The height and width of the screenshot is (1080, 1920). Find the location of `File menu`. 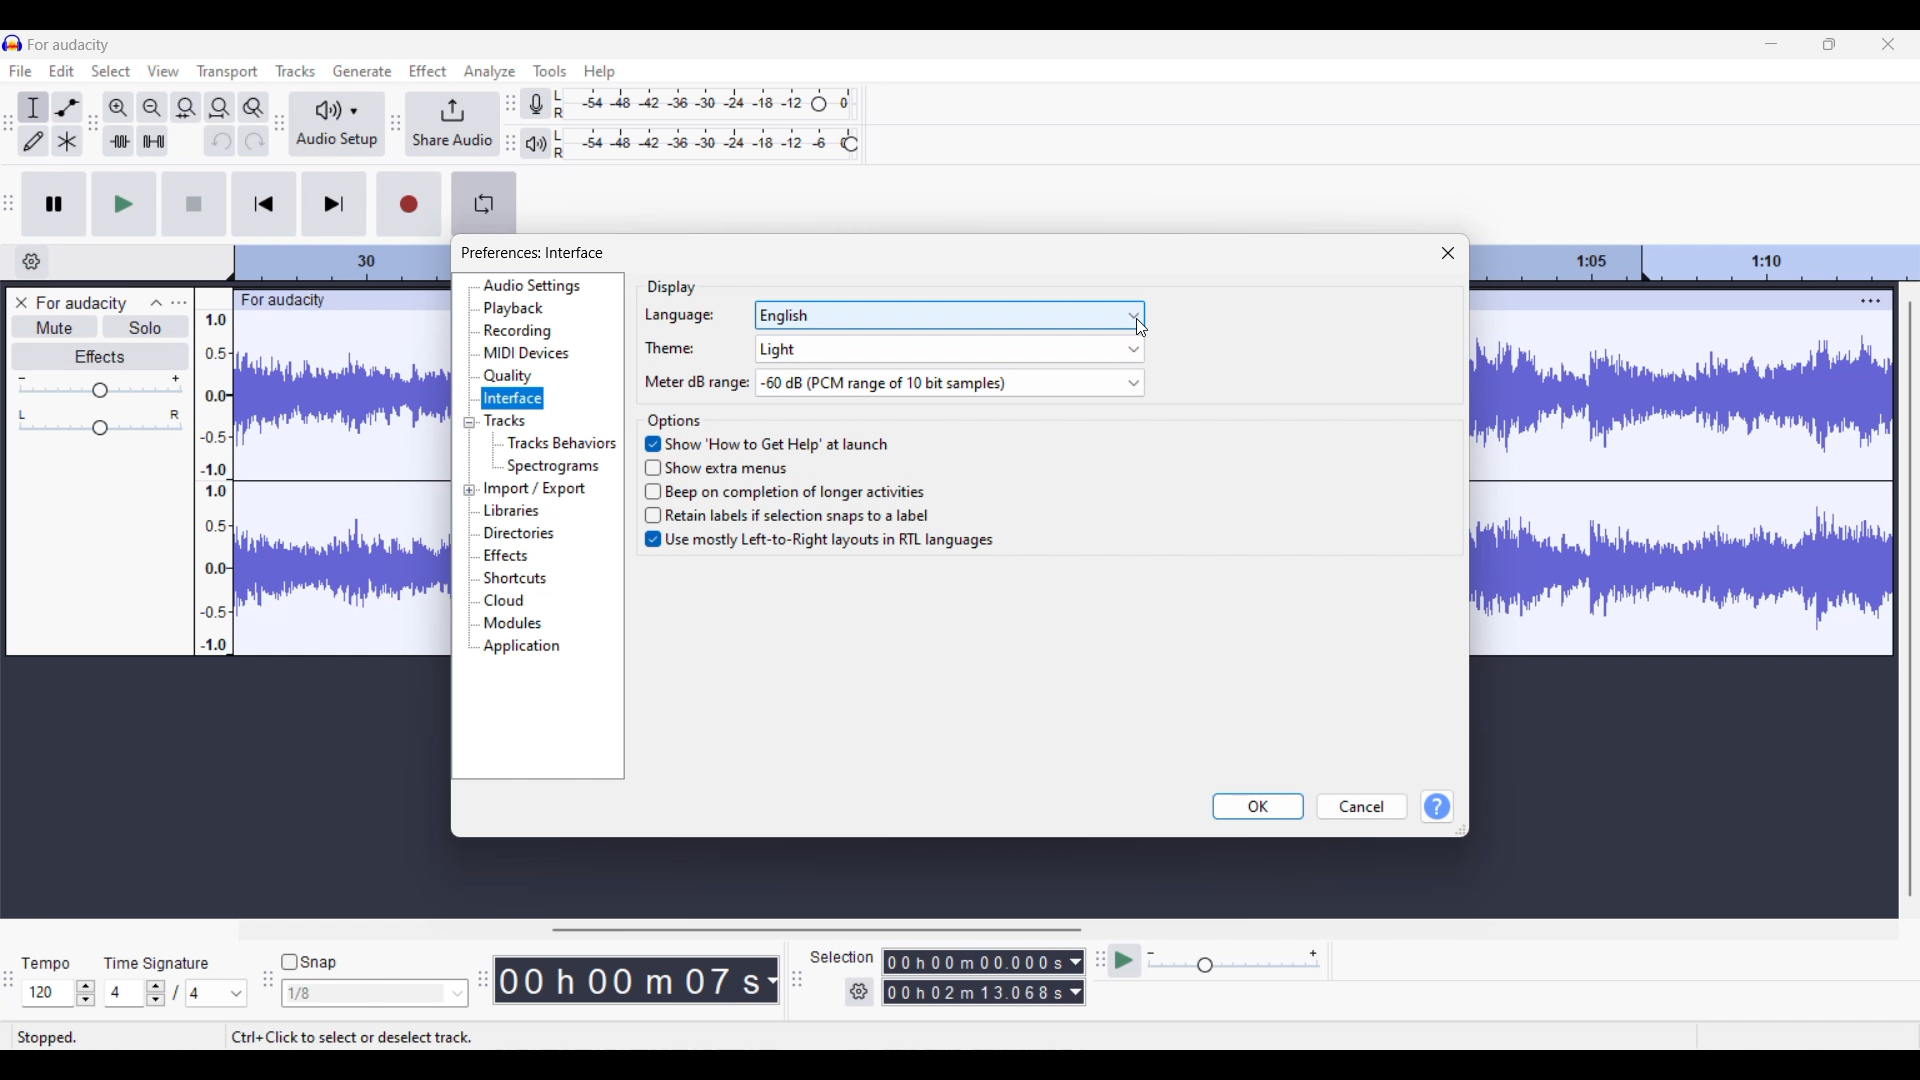

File menu is located at coordinates (21, 70).